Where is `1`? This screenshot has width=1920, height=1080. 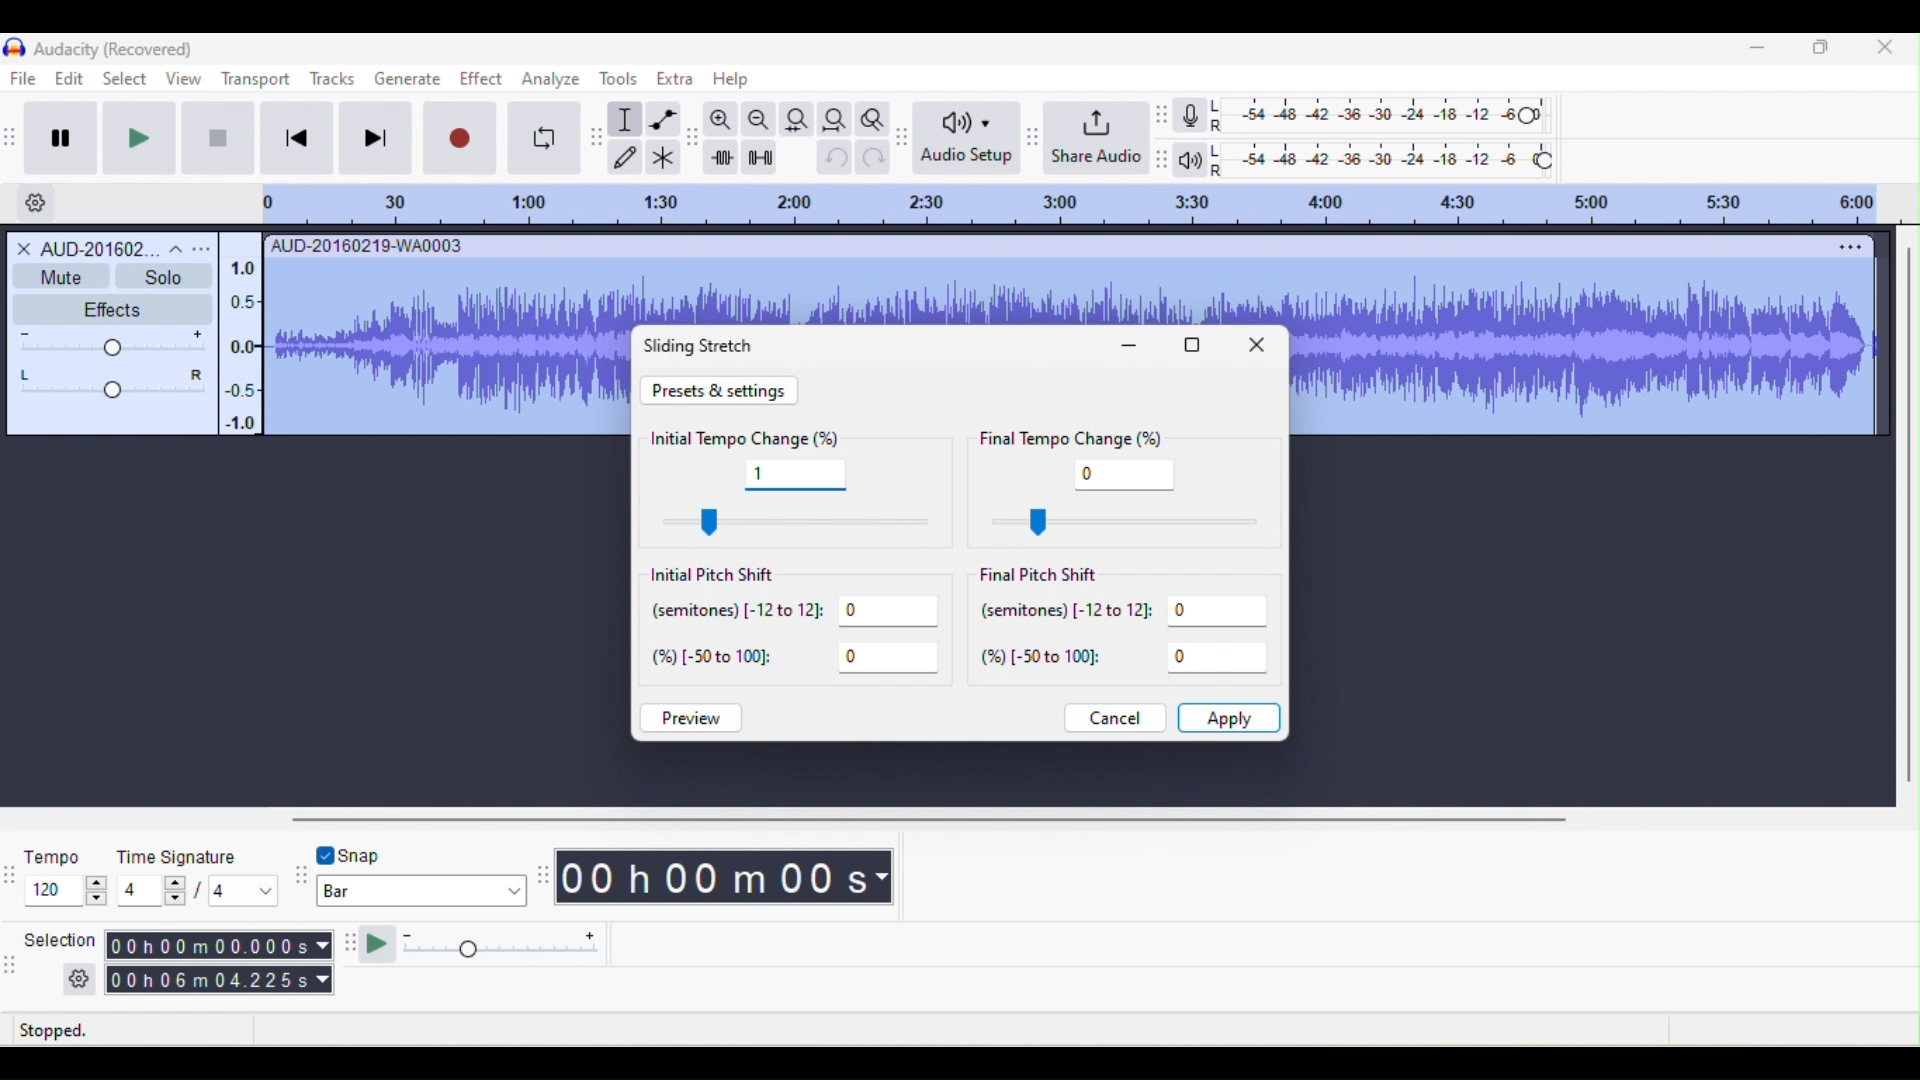 1 is located at coordinates (792, 475).